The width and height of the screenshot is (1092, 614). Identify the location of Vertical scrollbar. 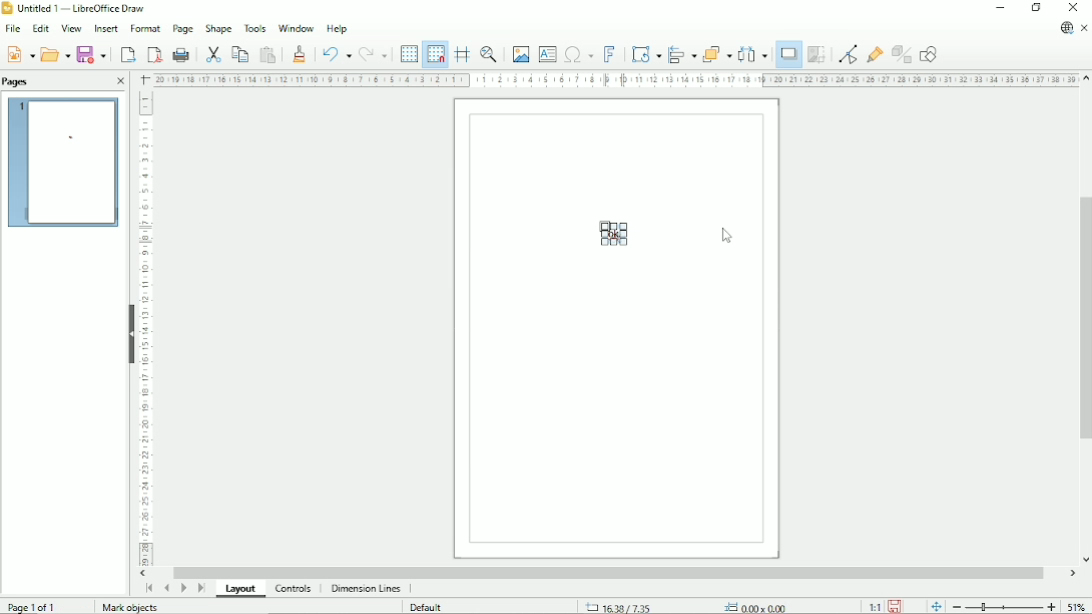
(1083, 321).